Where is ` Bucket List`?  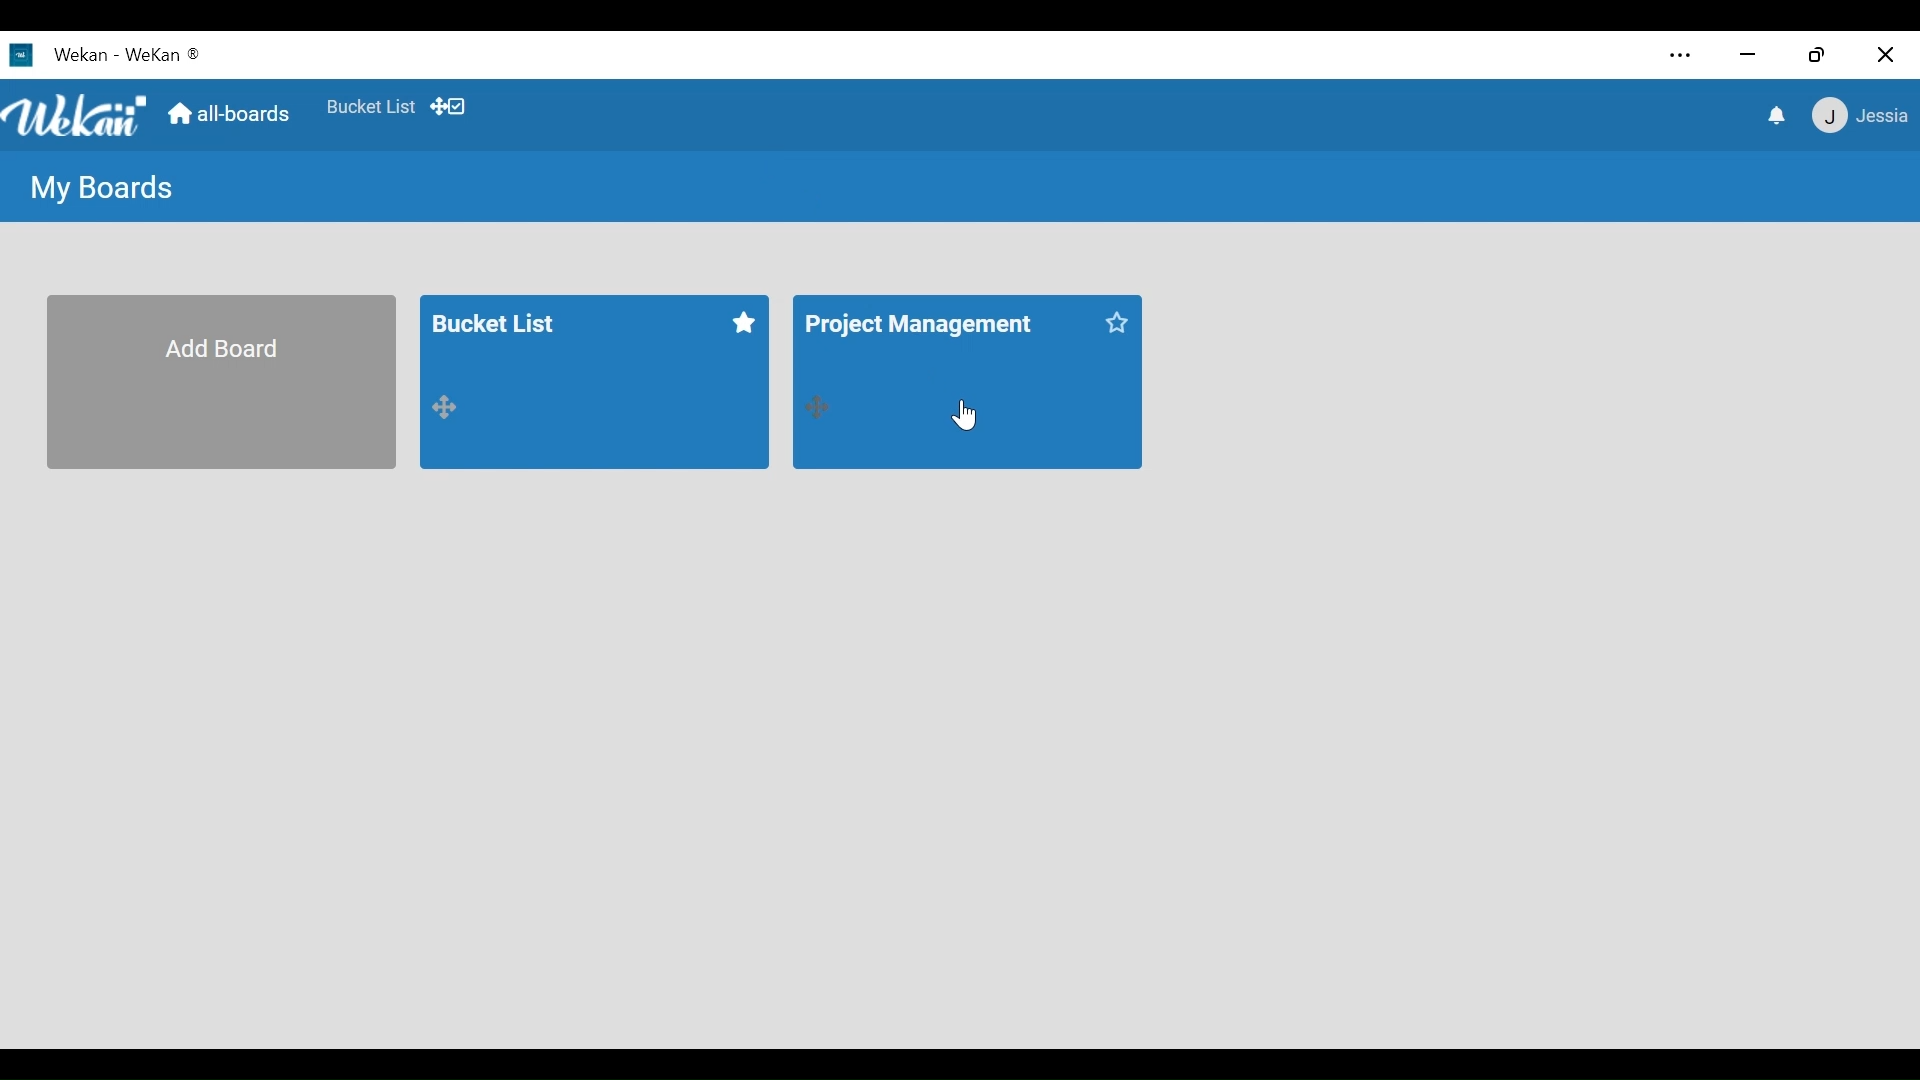  Bucket List is located at coordinates (518, 326).